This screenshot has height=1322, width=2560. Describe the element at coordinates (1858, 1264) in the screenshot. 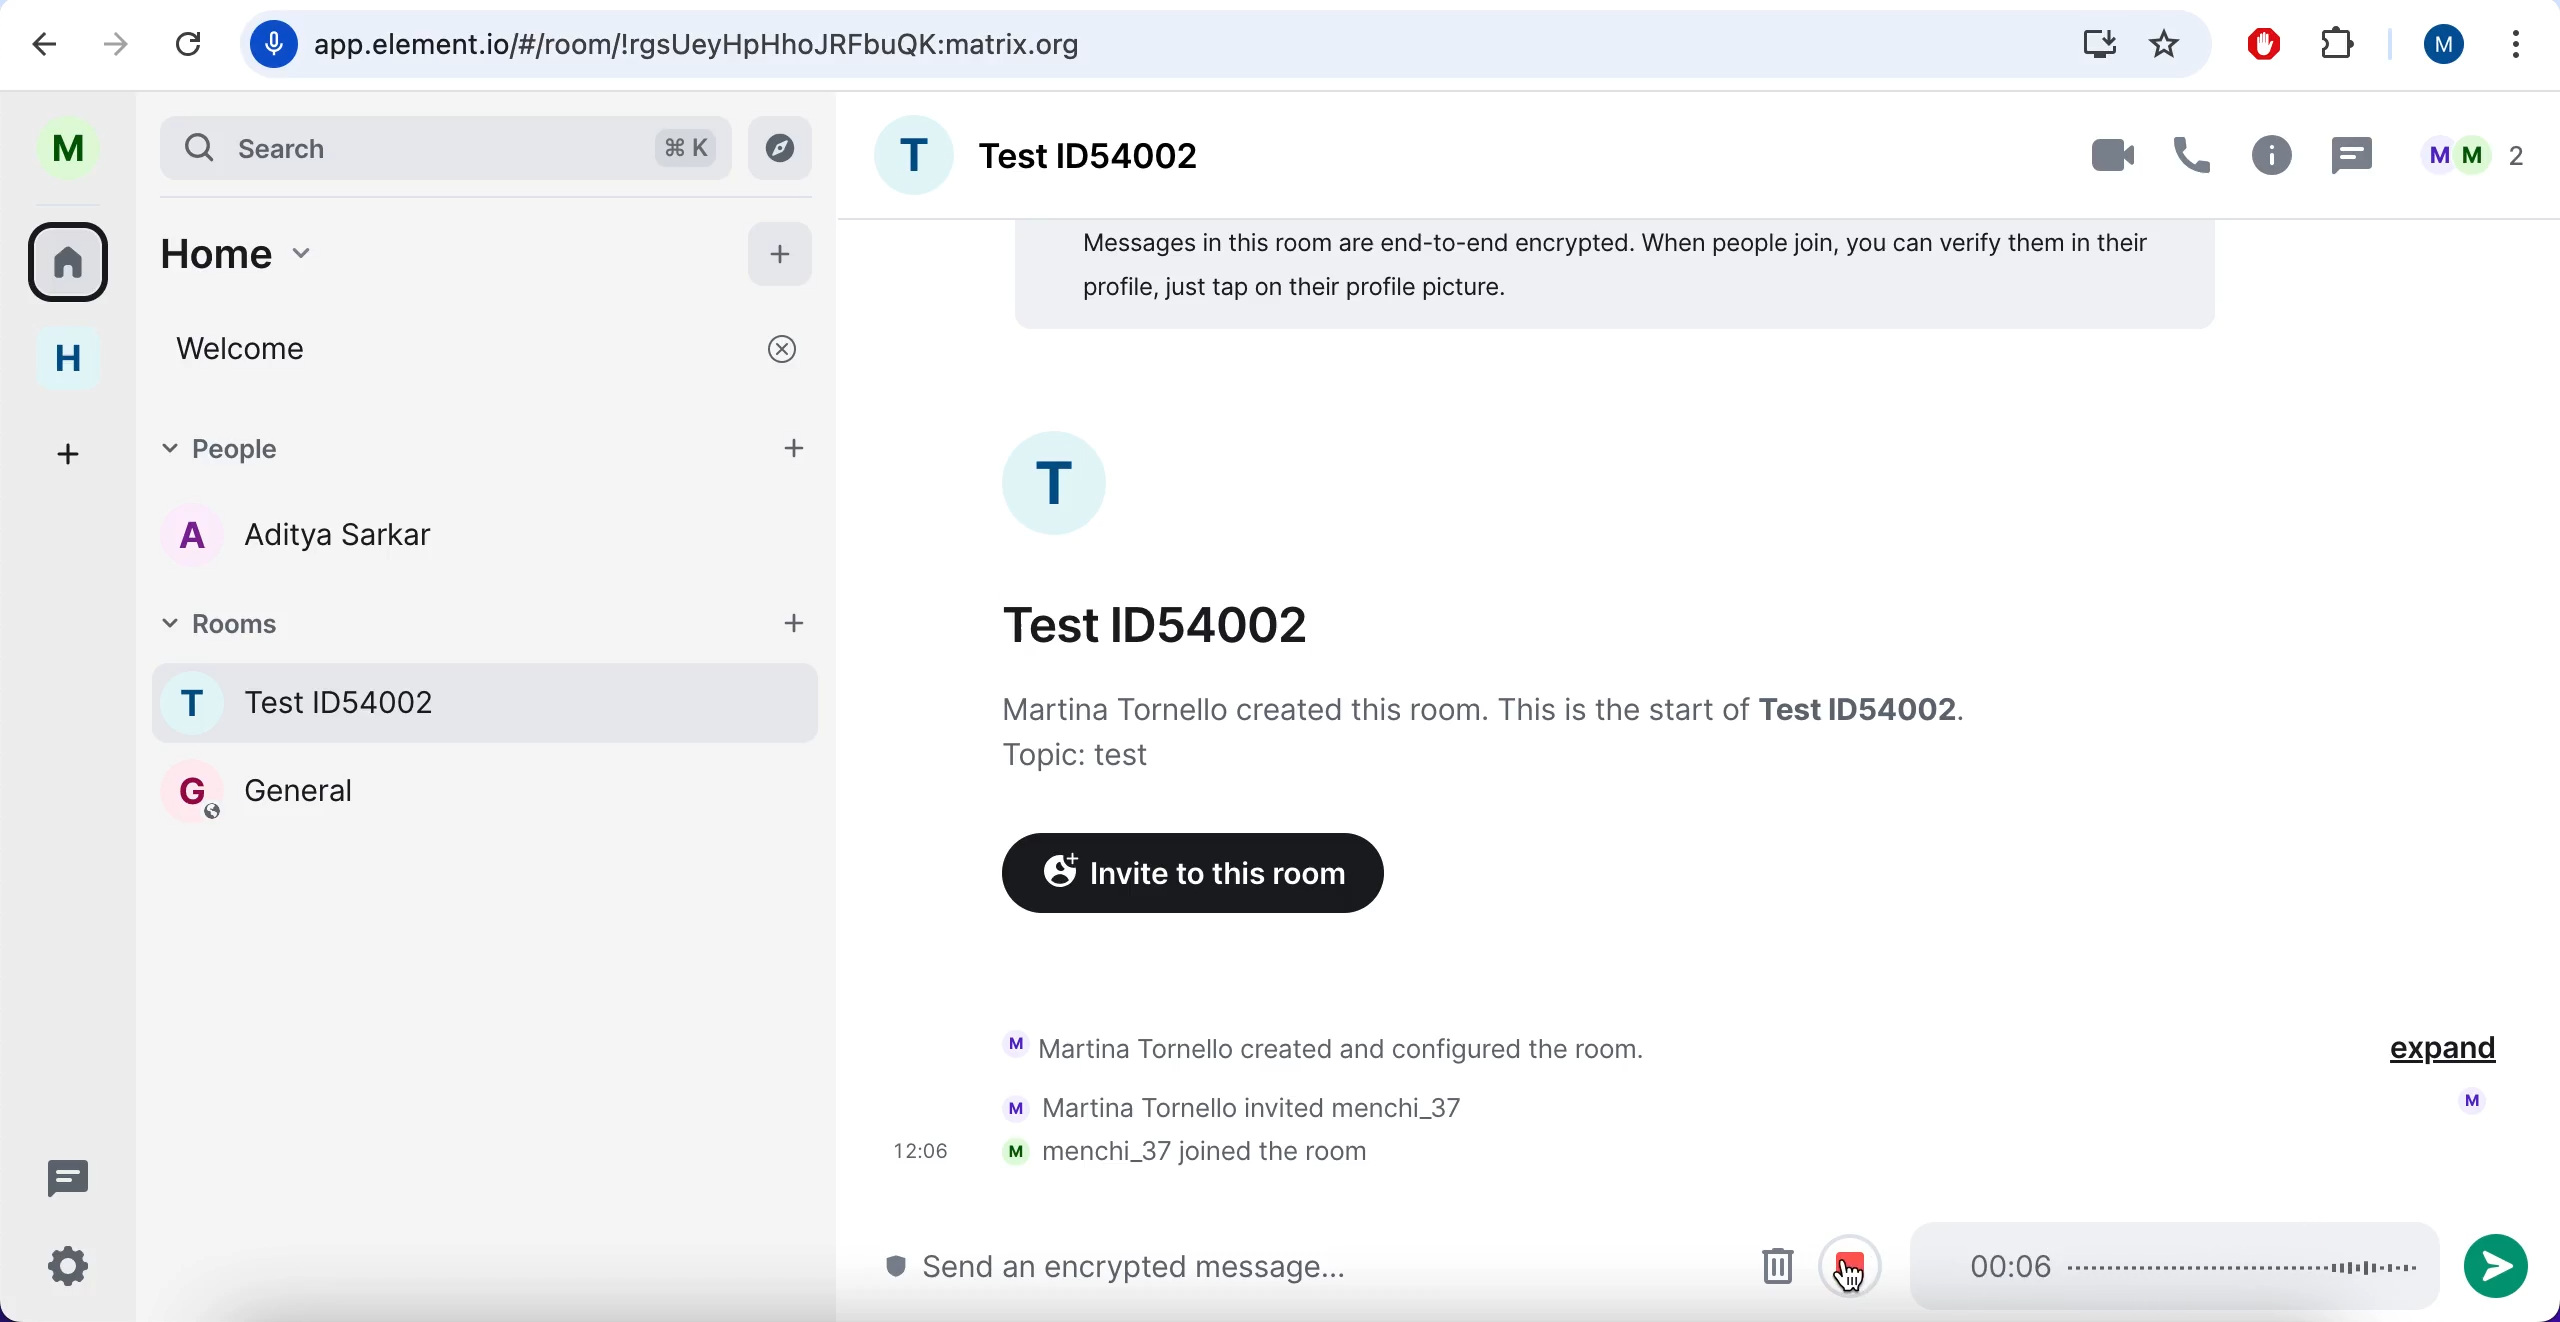

I see `stopped` at that location.